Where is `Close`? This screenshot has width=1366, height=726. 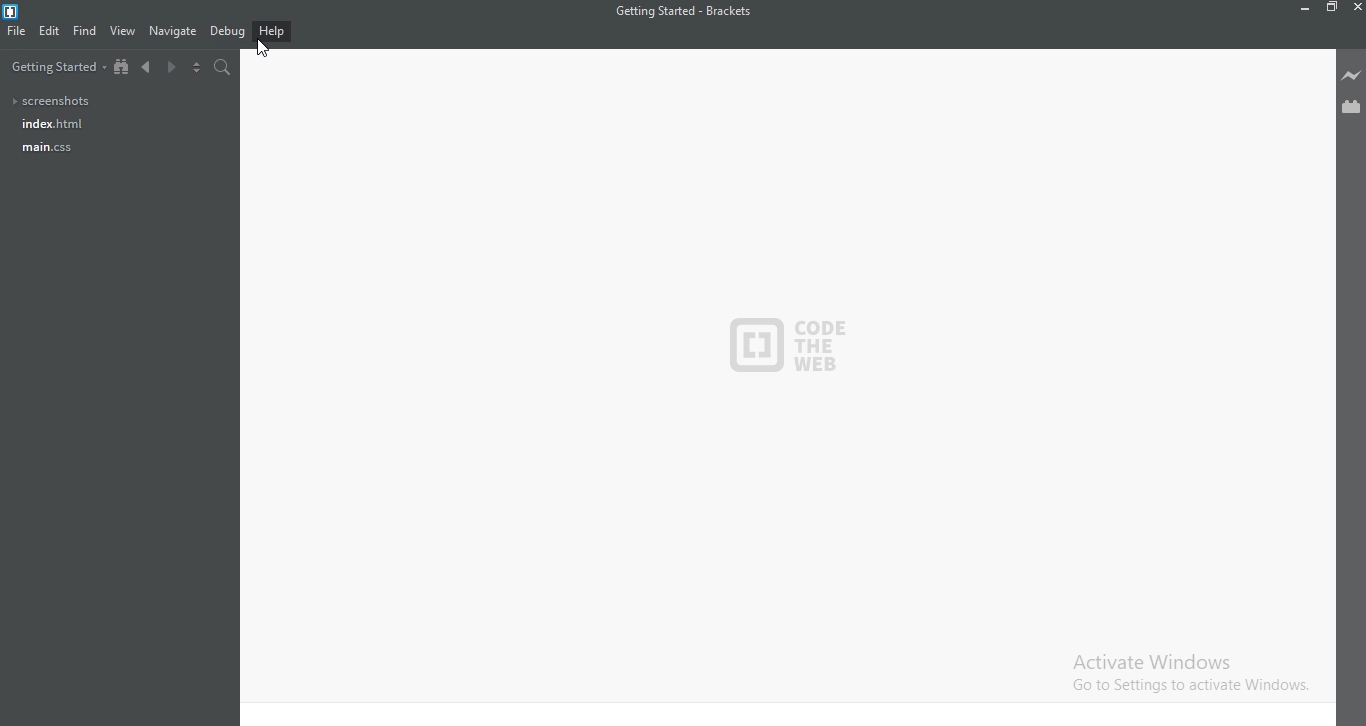 Close is located at coordinates (1357, 10).